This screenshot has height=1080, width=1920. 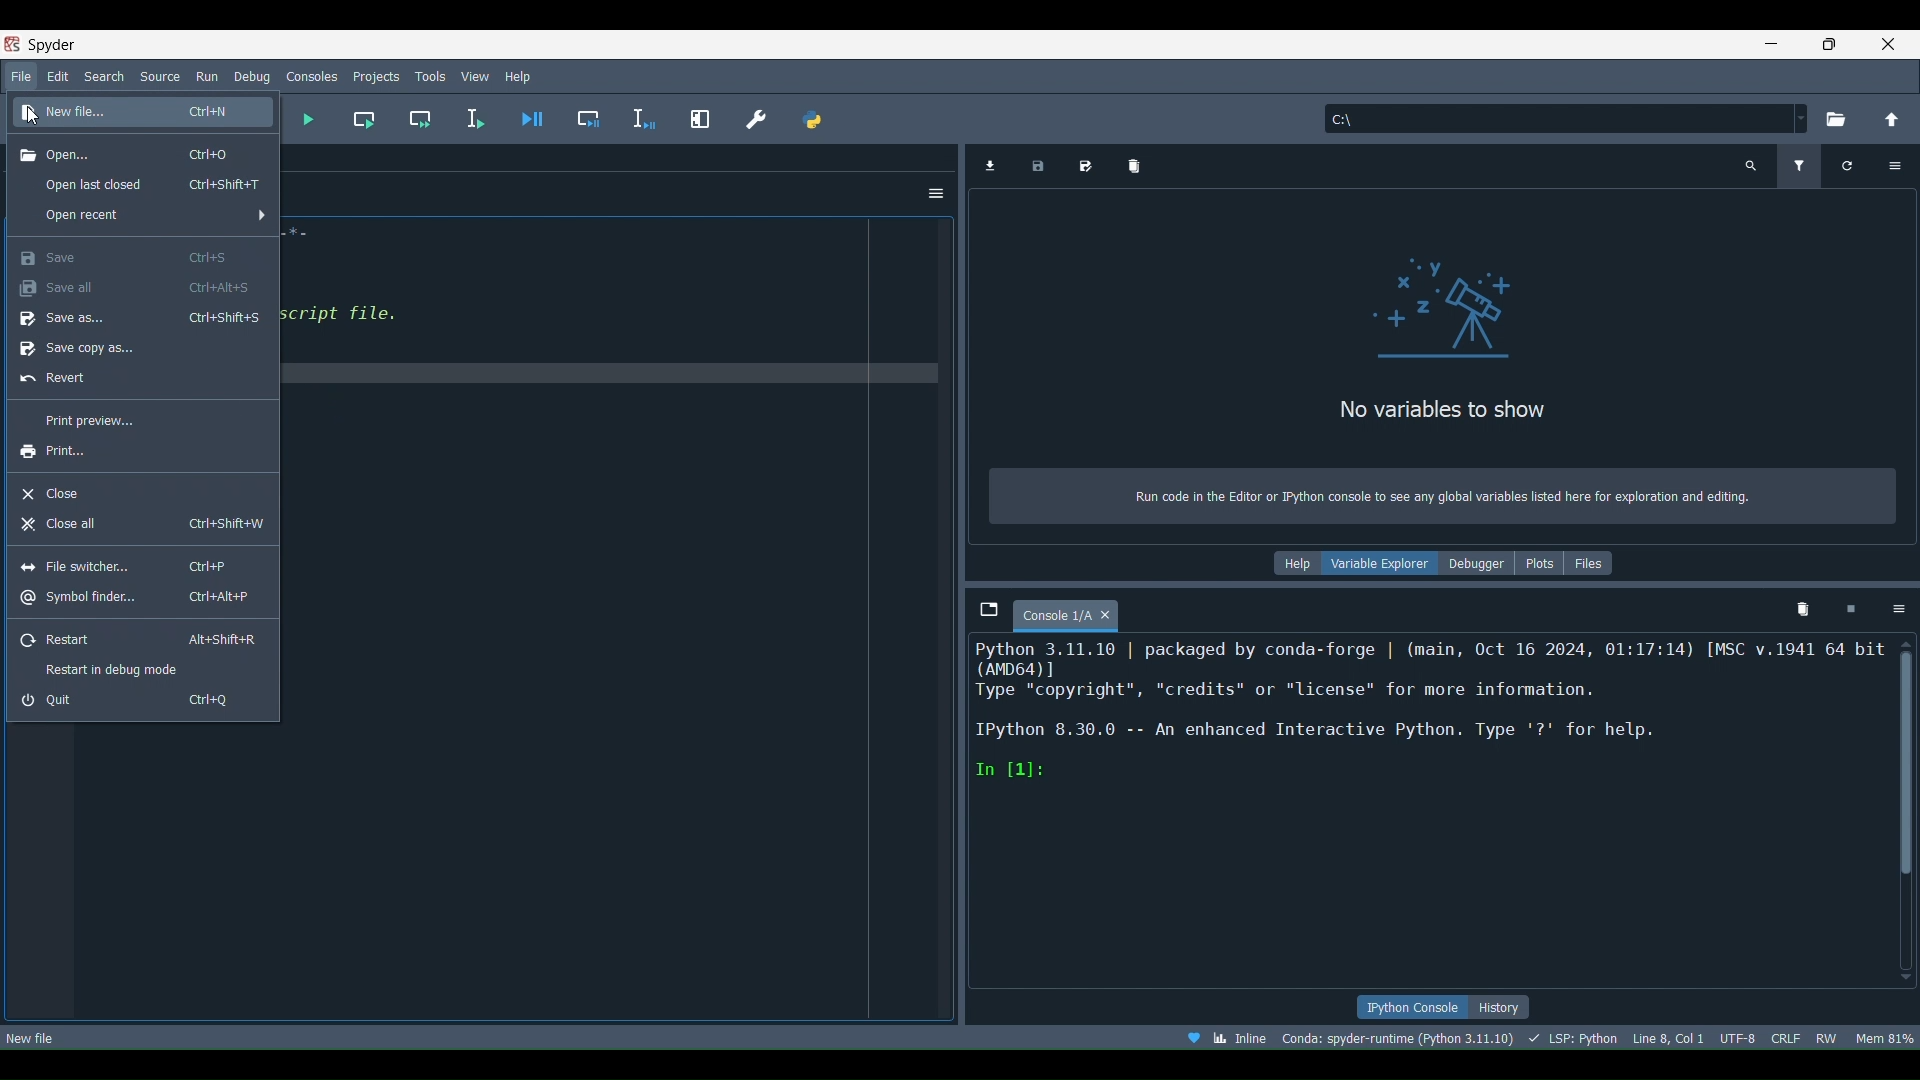 What do you see at coordinates (1887, 44) in the screenshot?
I see `close` at bounding box center [1887, 44].